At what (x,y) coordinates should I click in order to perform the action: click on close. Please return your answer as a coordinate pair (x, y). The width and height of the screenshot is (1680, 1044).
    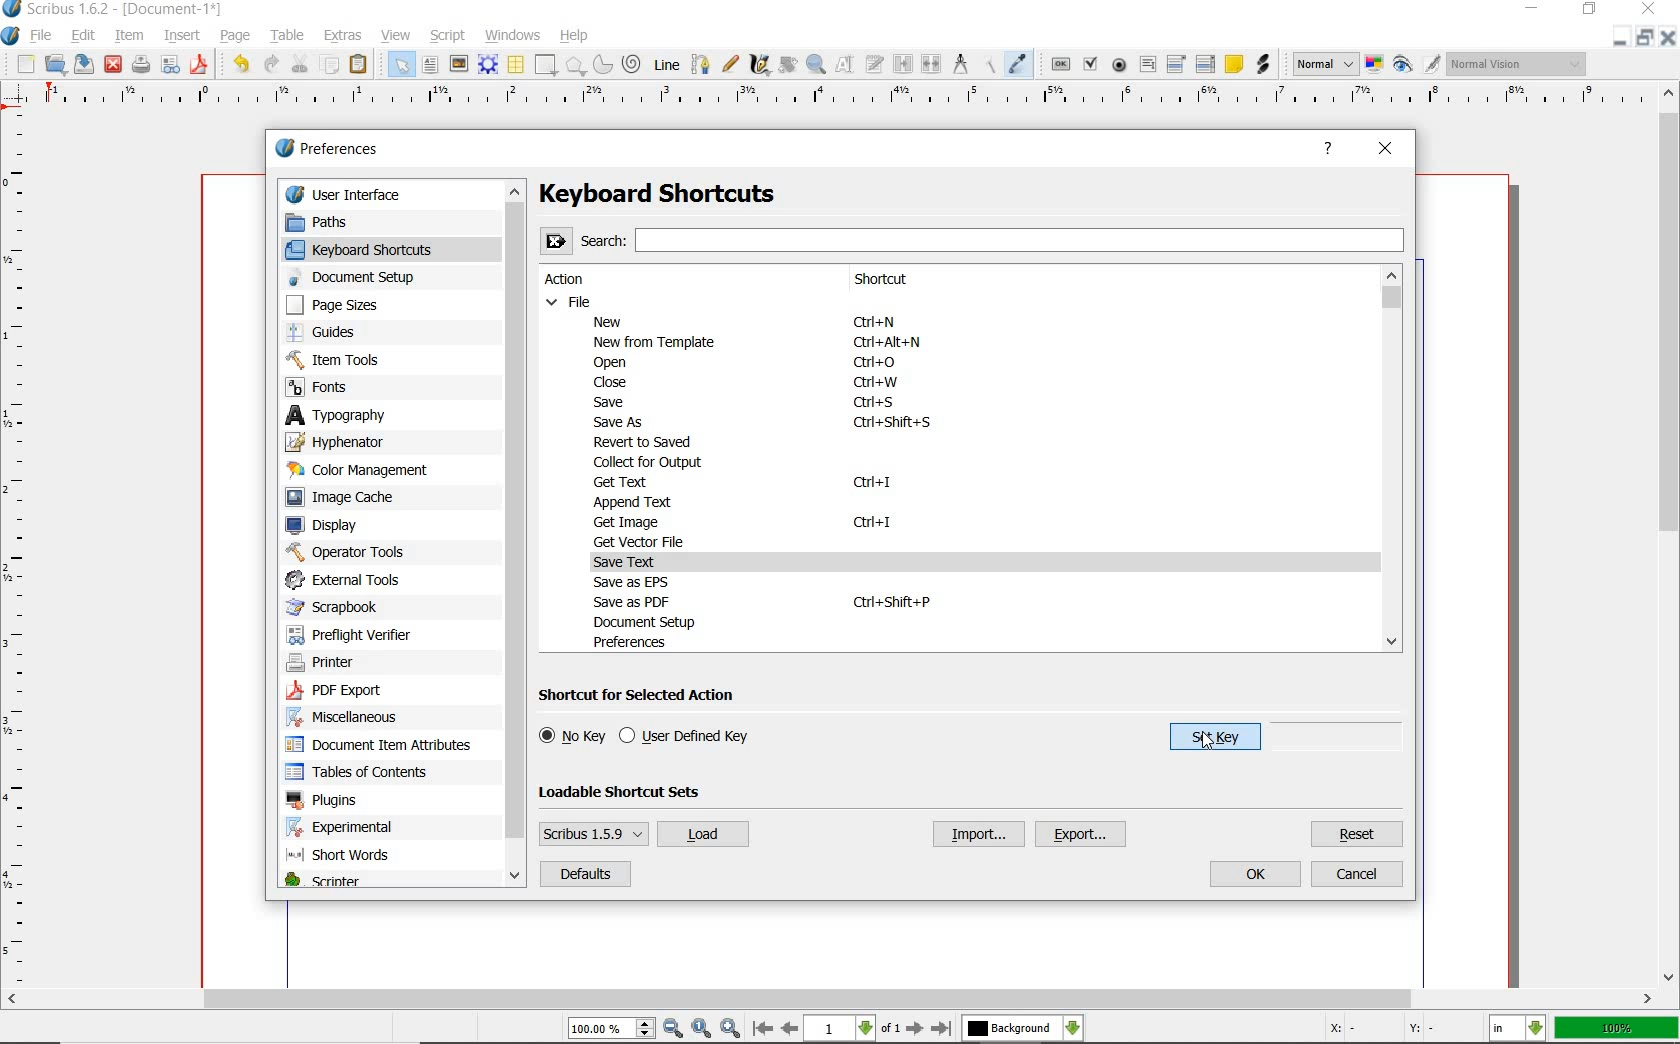
    Looking at the image, I should click on (1668, 37).